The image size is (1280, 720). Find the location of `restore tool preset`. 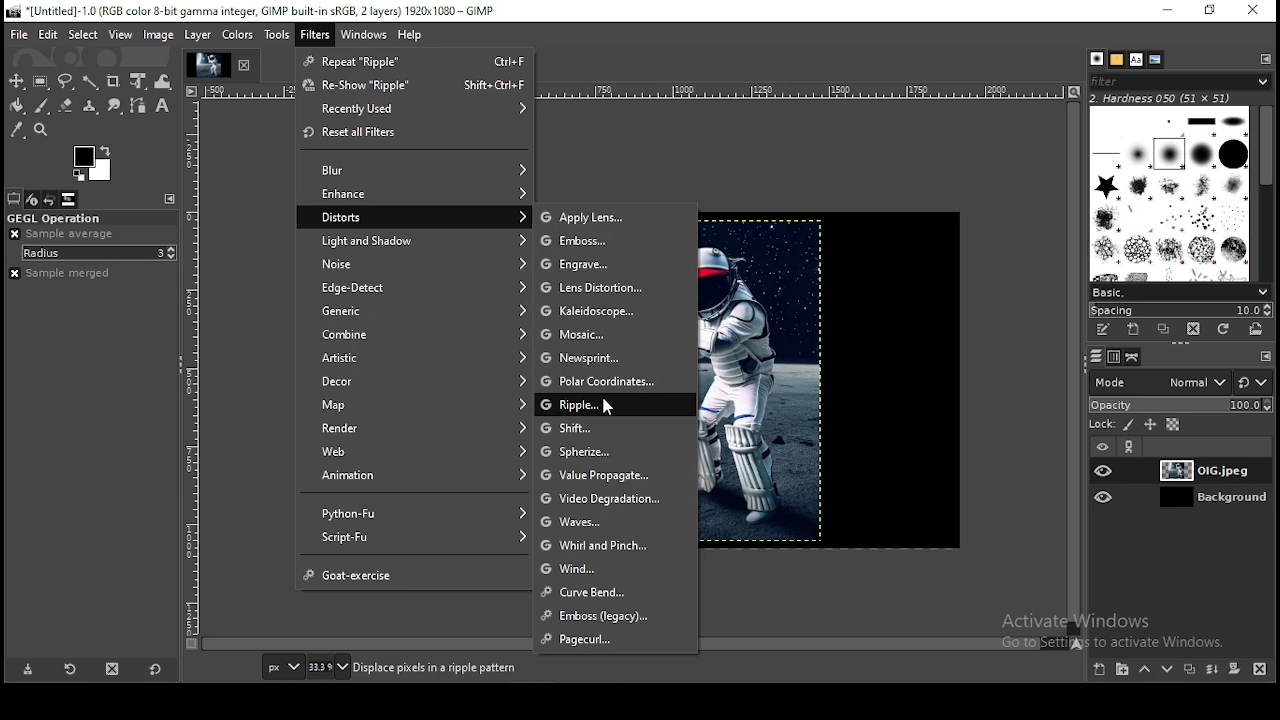

restore tool preset is located at coordinates (74, 672).